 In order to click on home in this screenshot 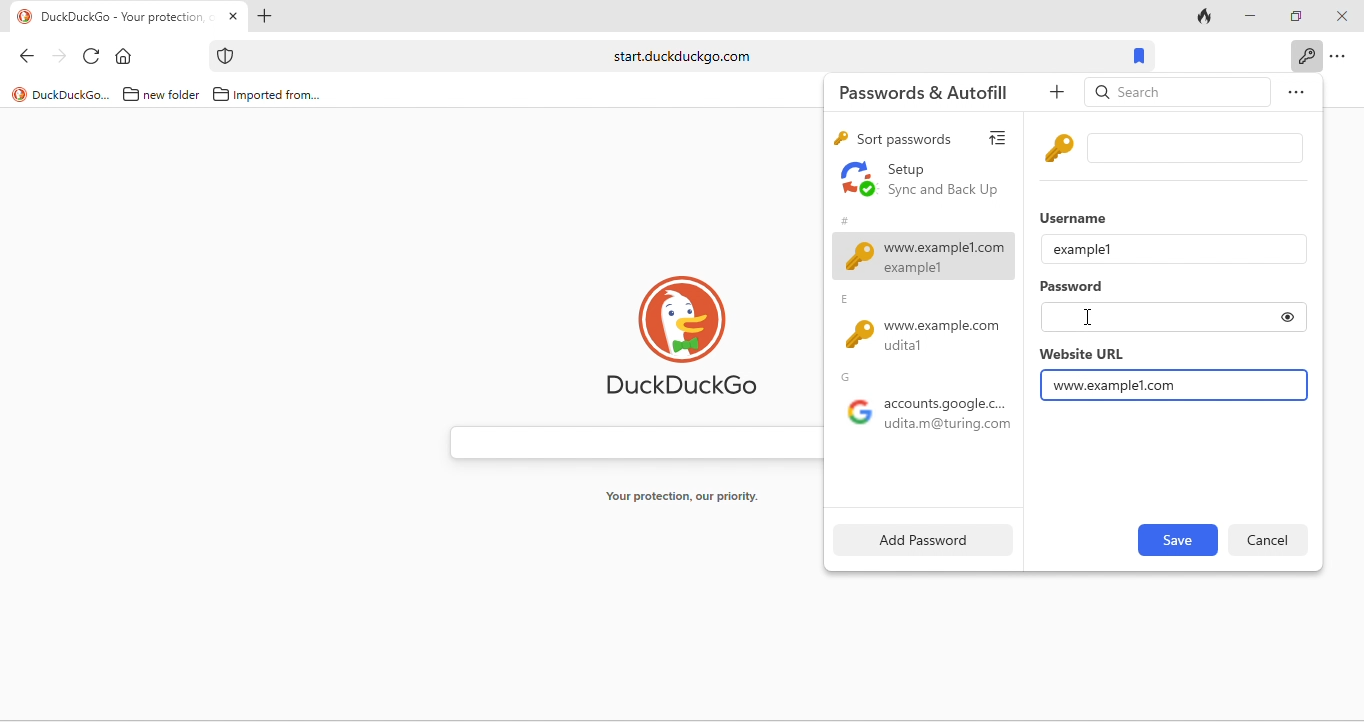, I will do `click(128, 55)`.